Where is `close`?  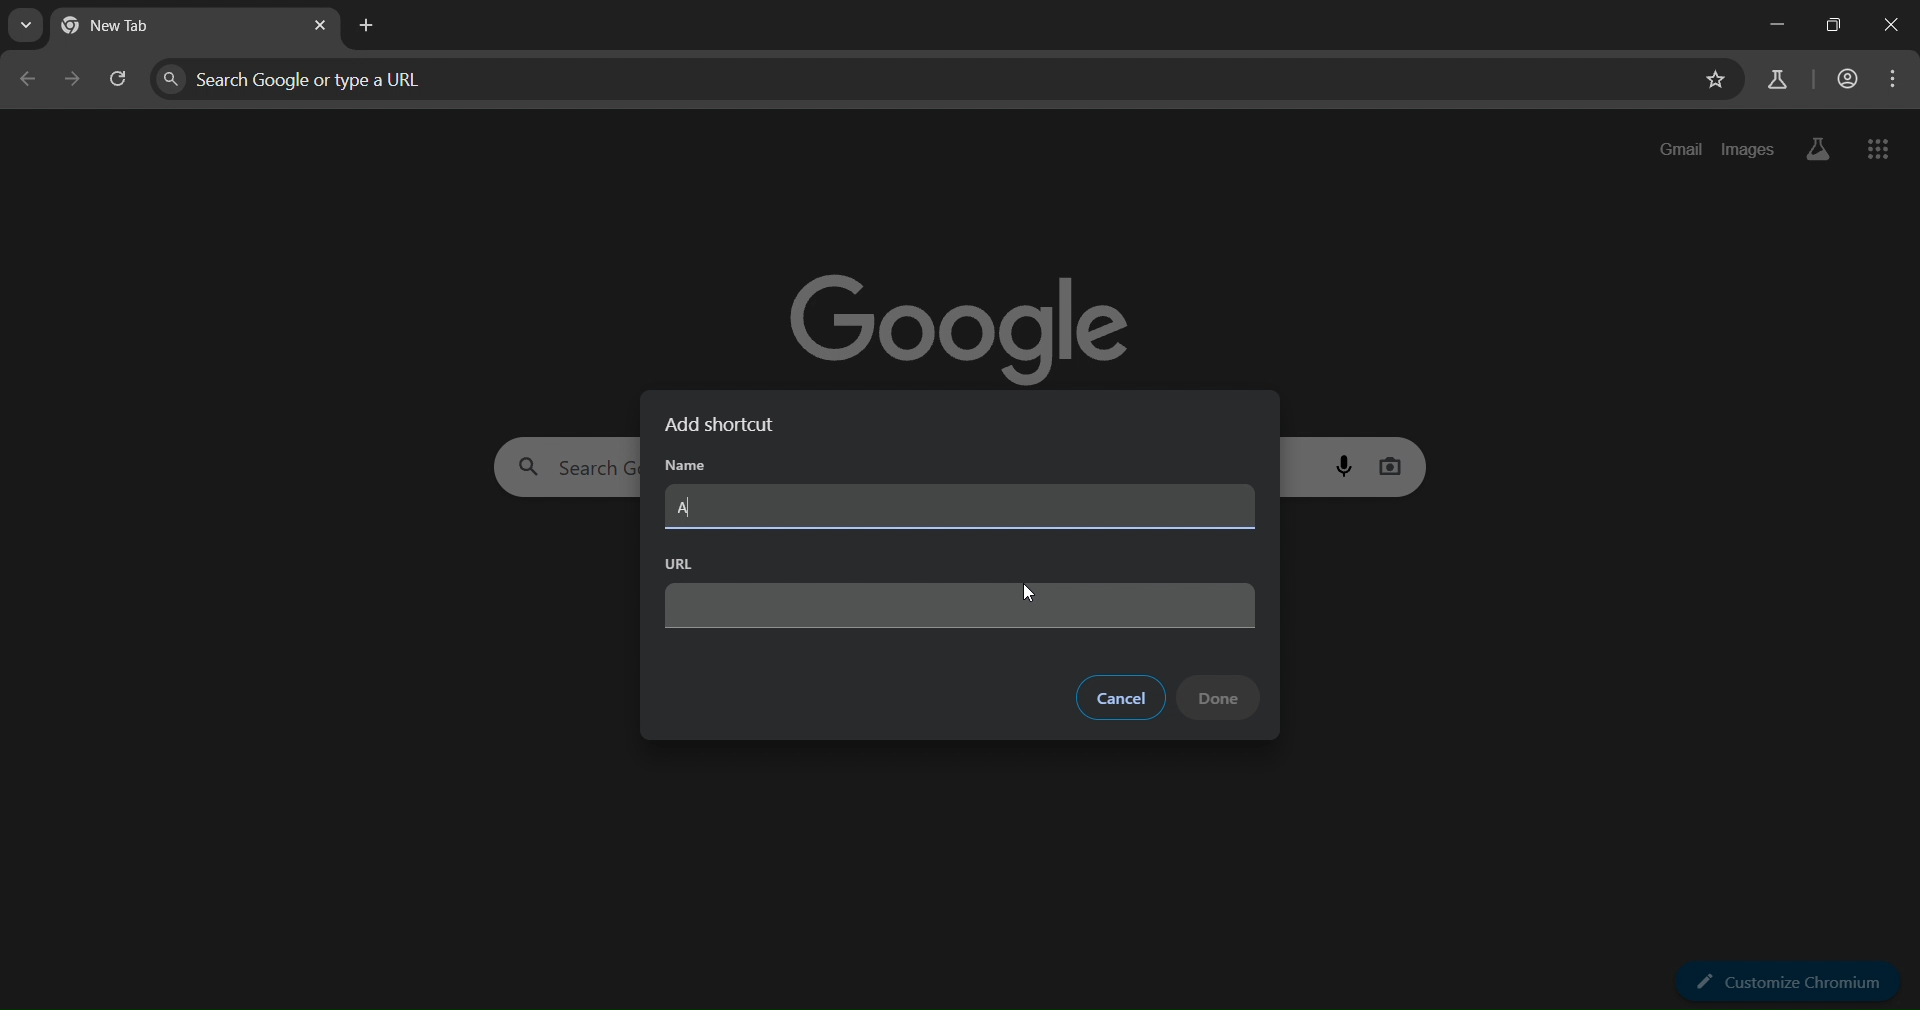 close is located at coordinates (1889, 25).